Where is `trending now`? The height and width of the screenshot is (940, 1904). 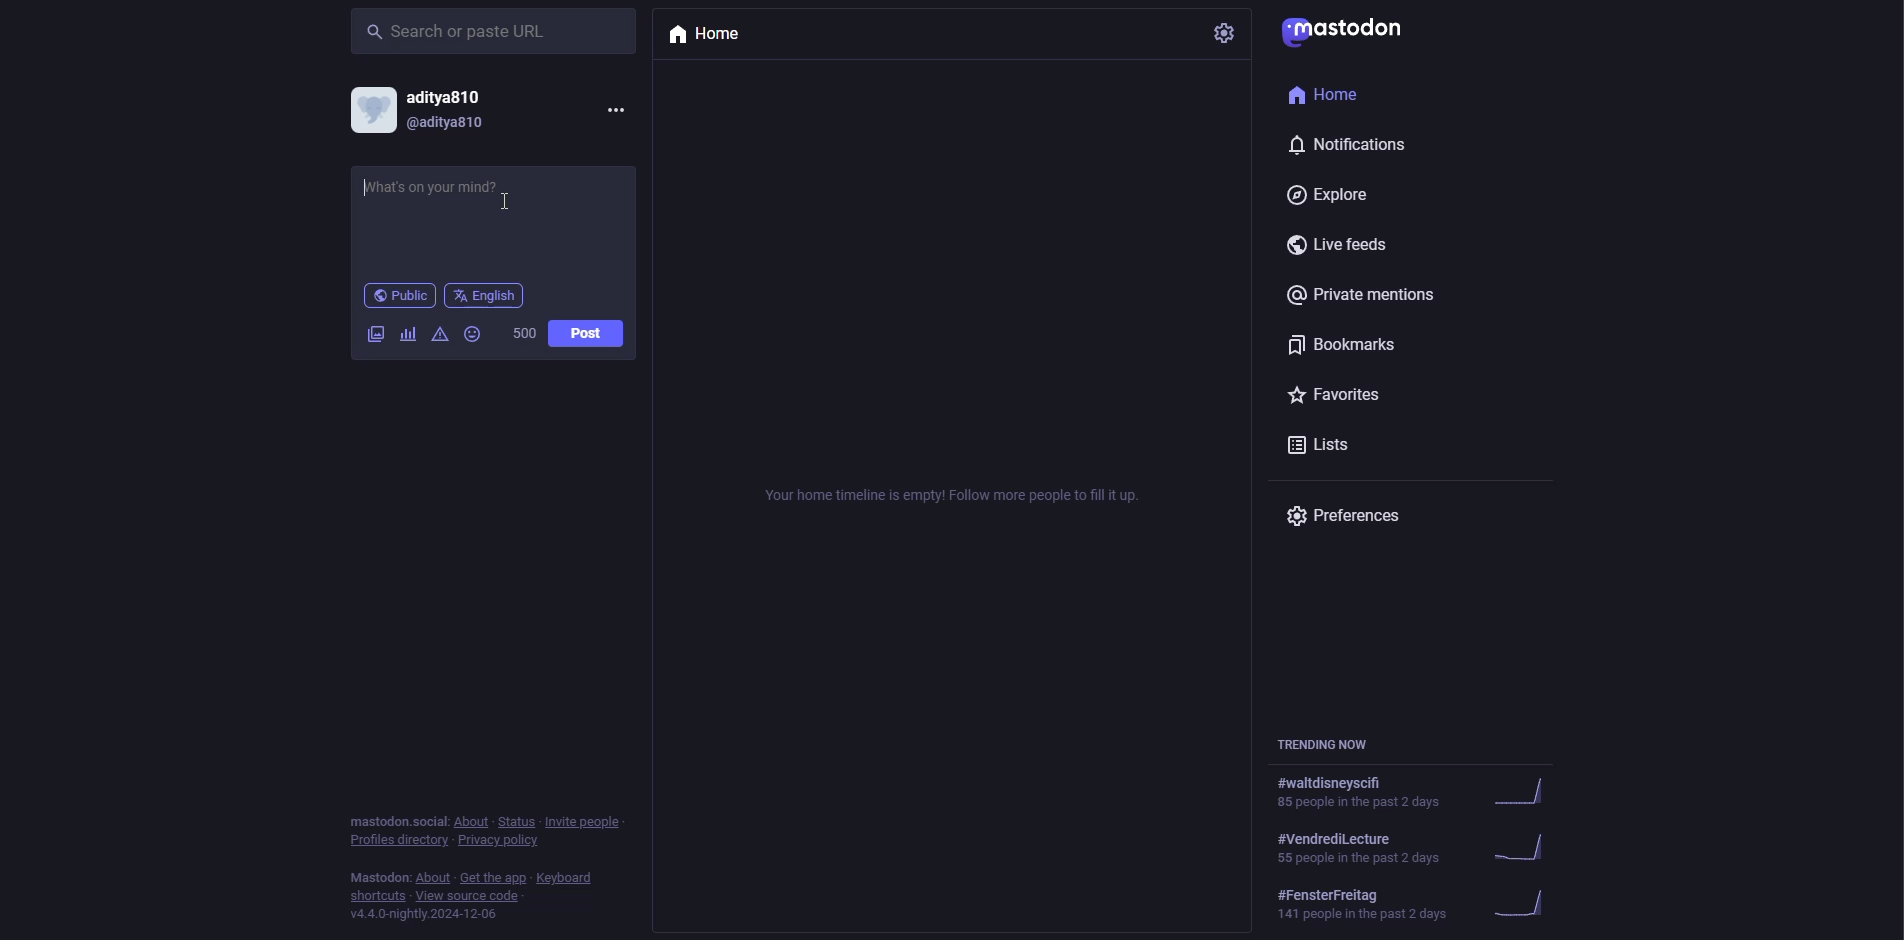
trending now is located at coordinates (1423, 792).